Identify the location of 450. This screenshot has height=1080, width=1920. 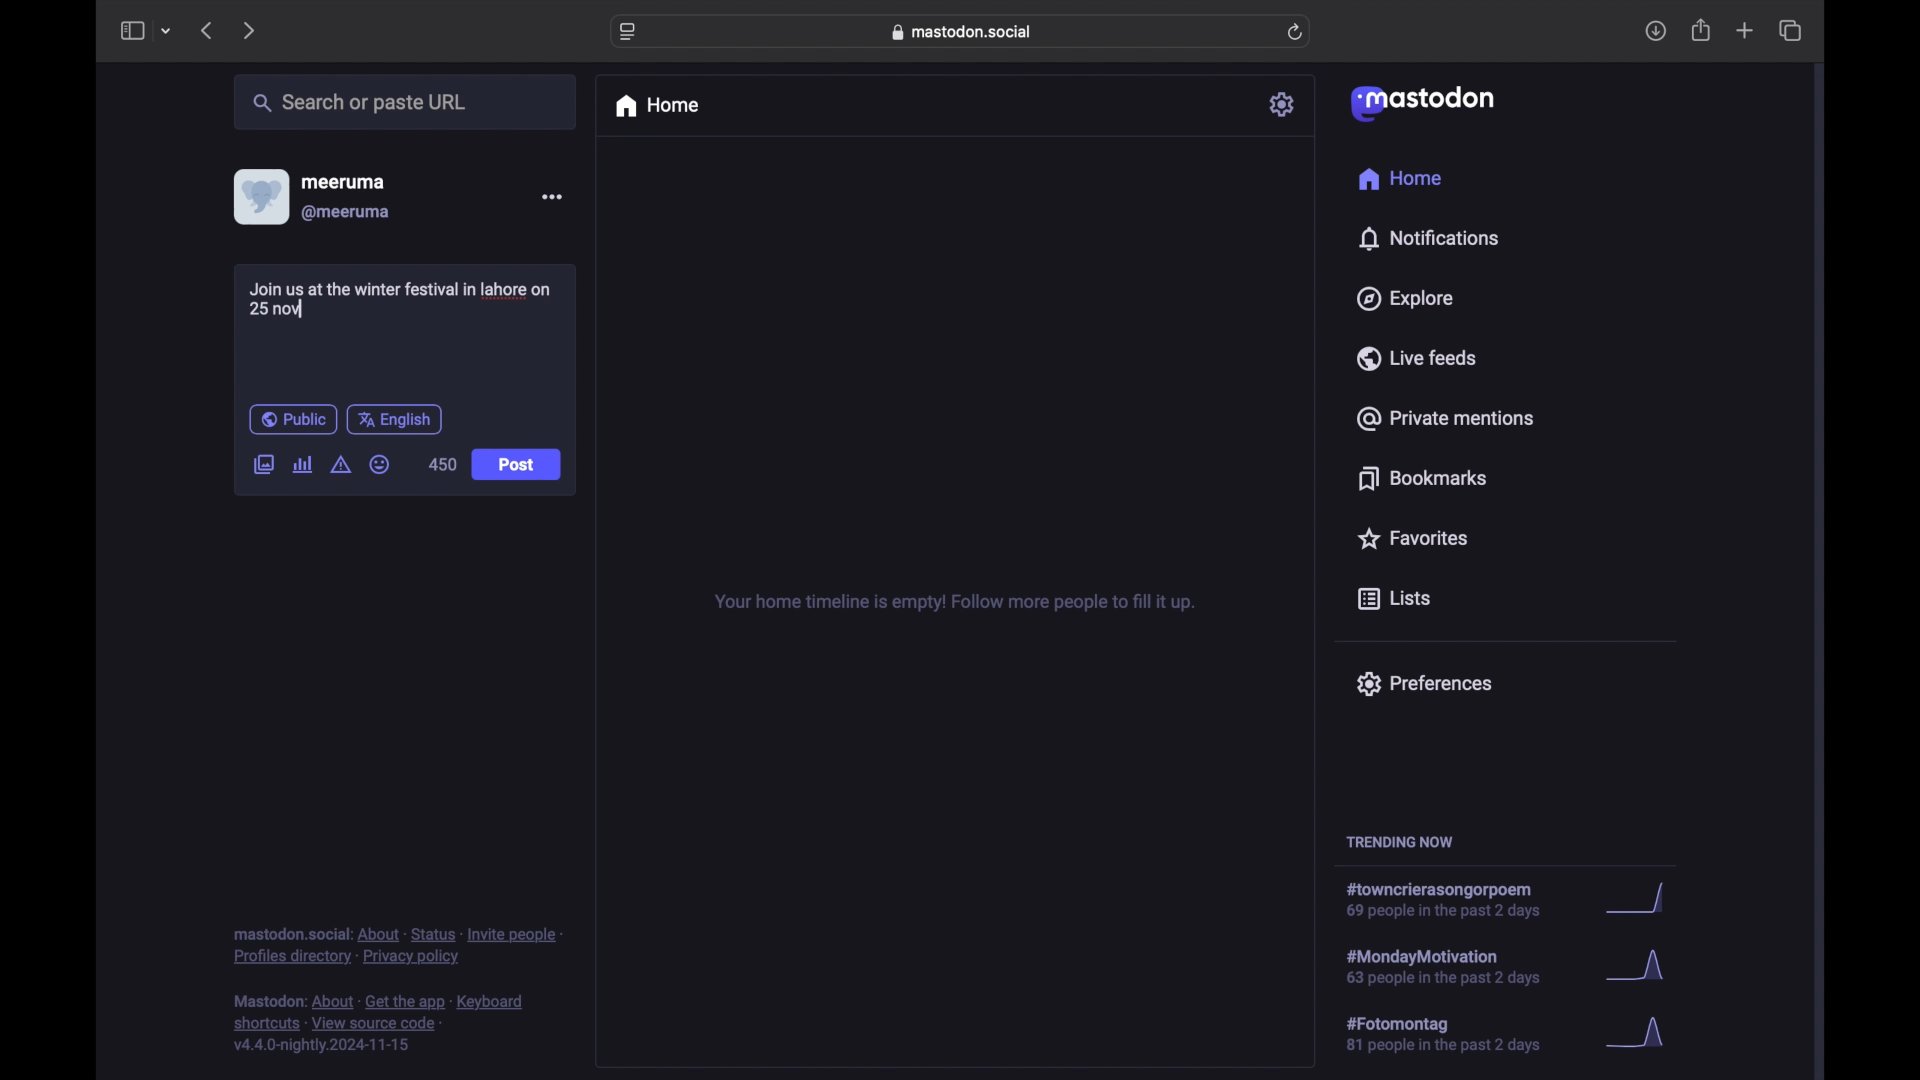
(443, 465).